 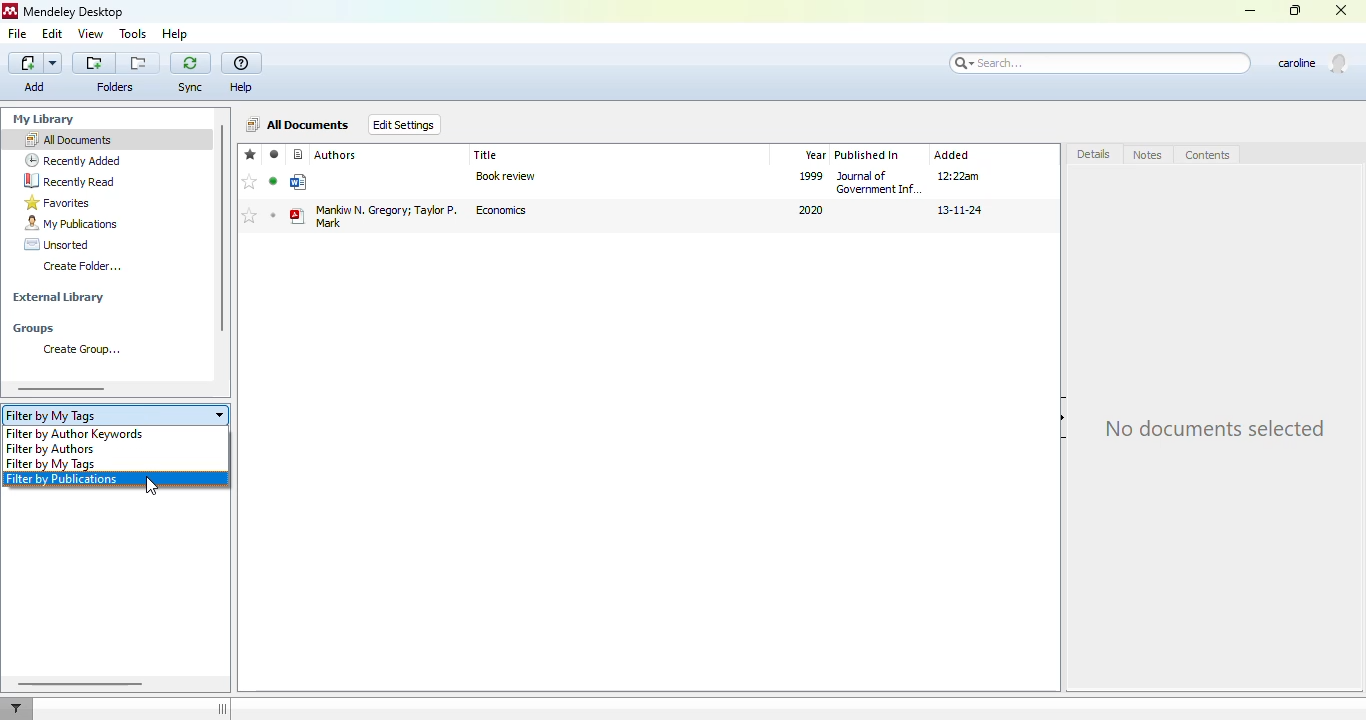 I want to click on favorites, so click(x=58, y=202).